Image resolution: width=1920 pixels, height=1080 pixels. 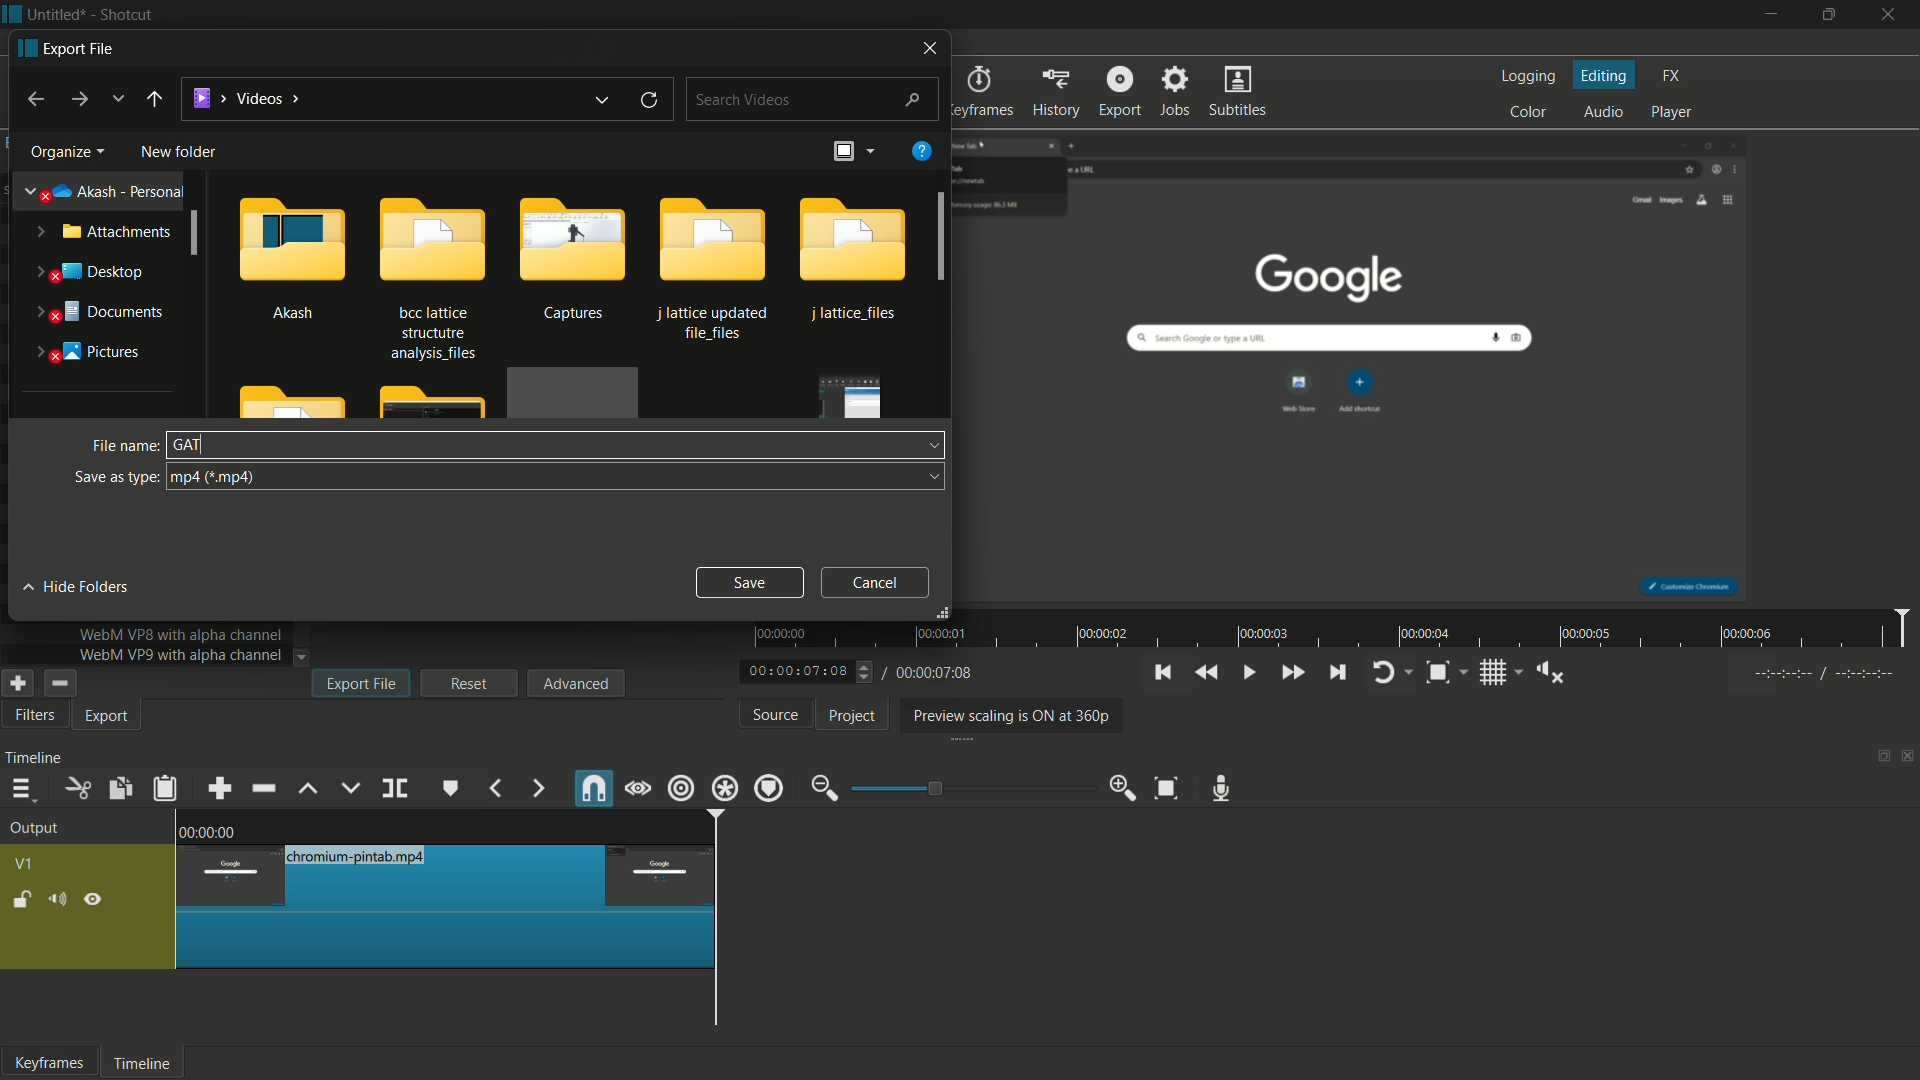 What do you see at coordinates (1891, 15) in the screenshot?
I see `close app` at bounding box center [1891, 15].